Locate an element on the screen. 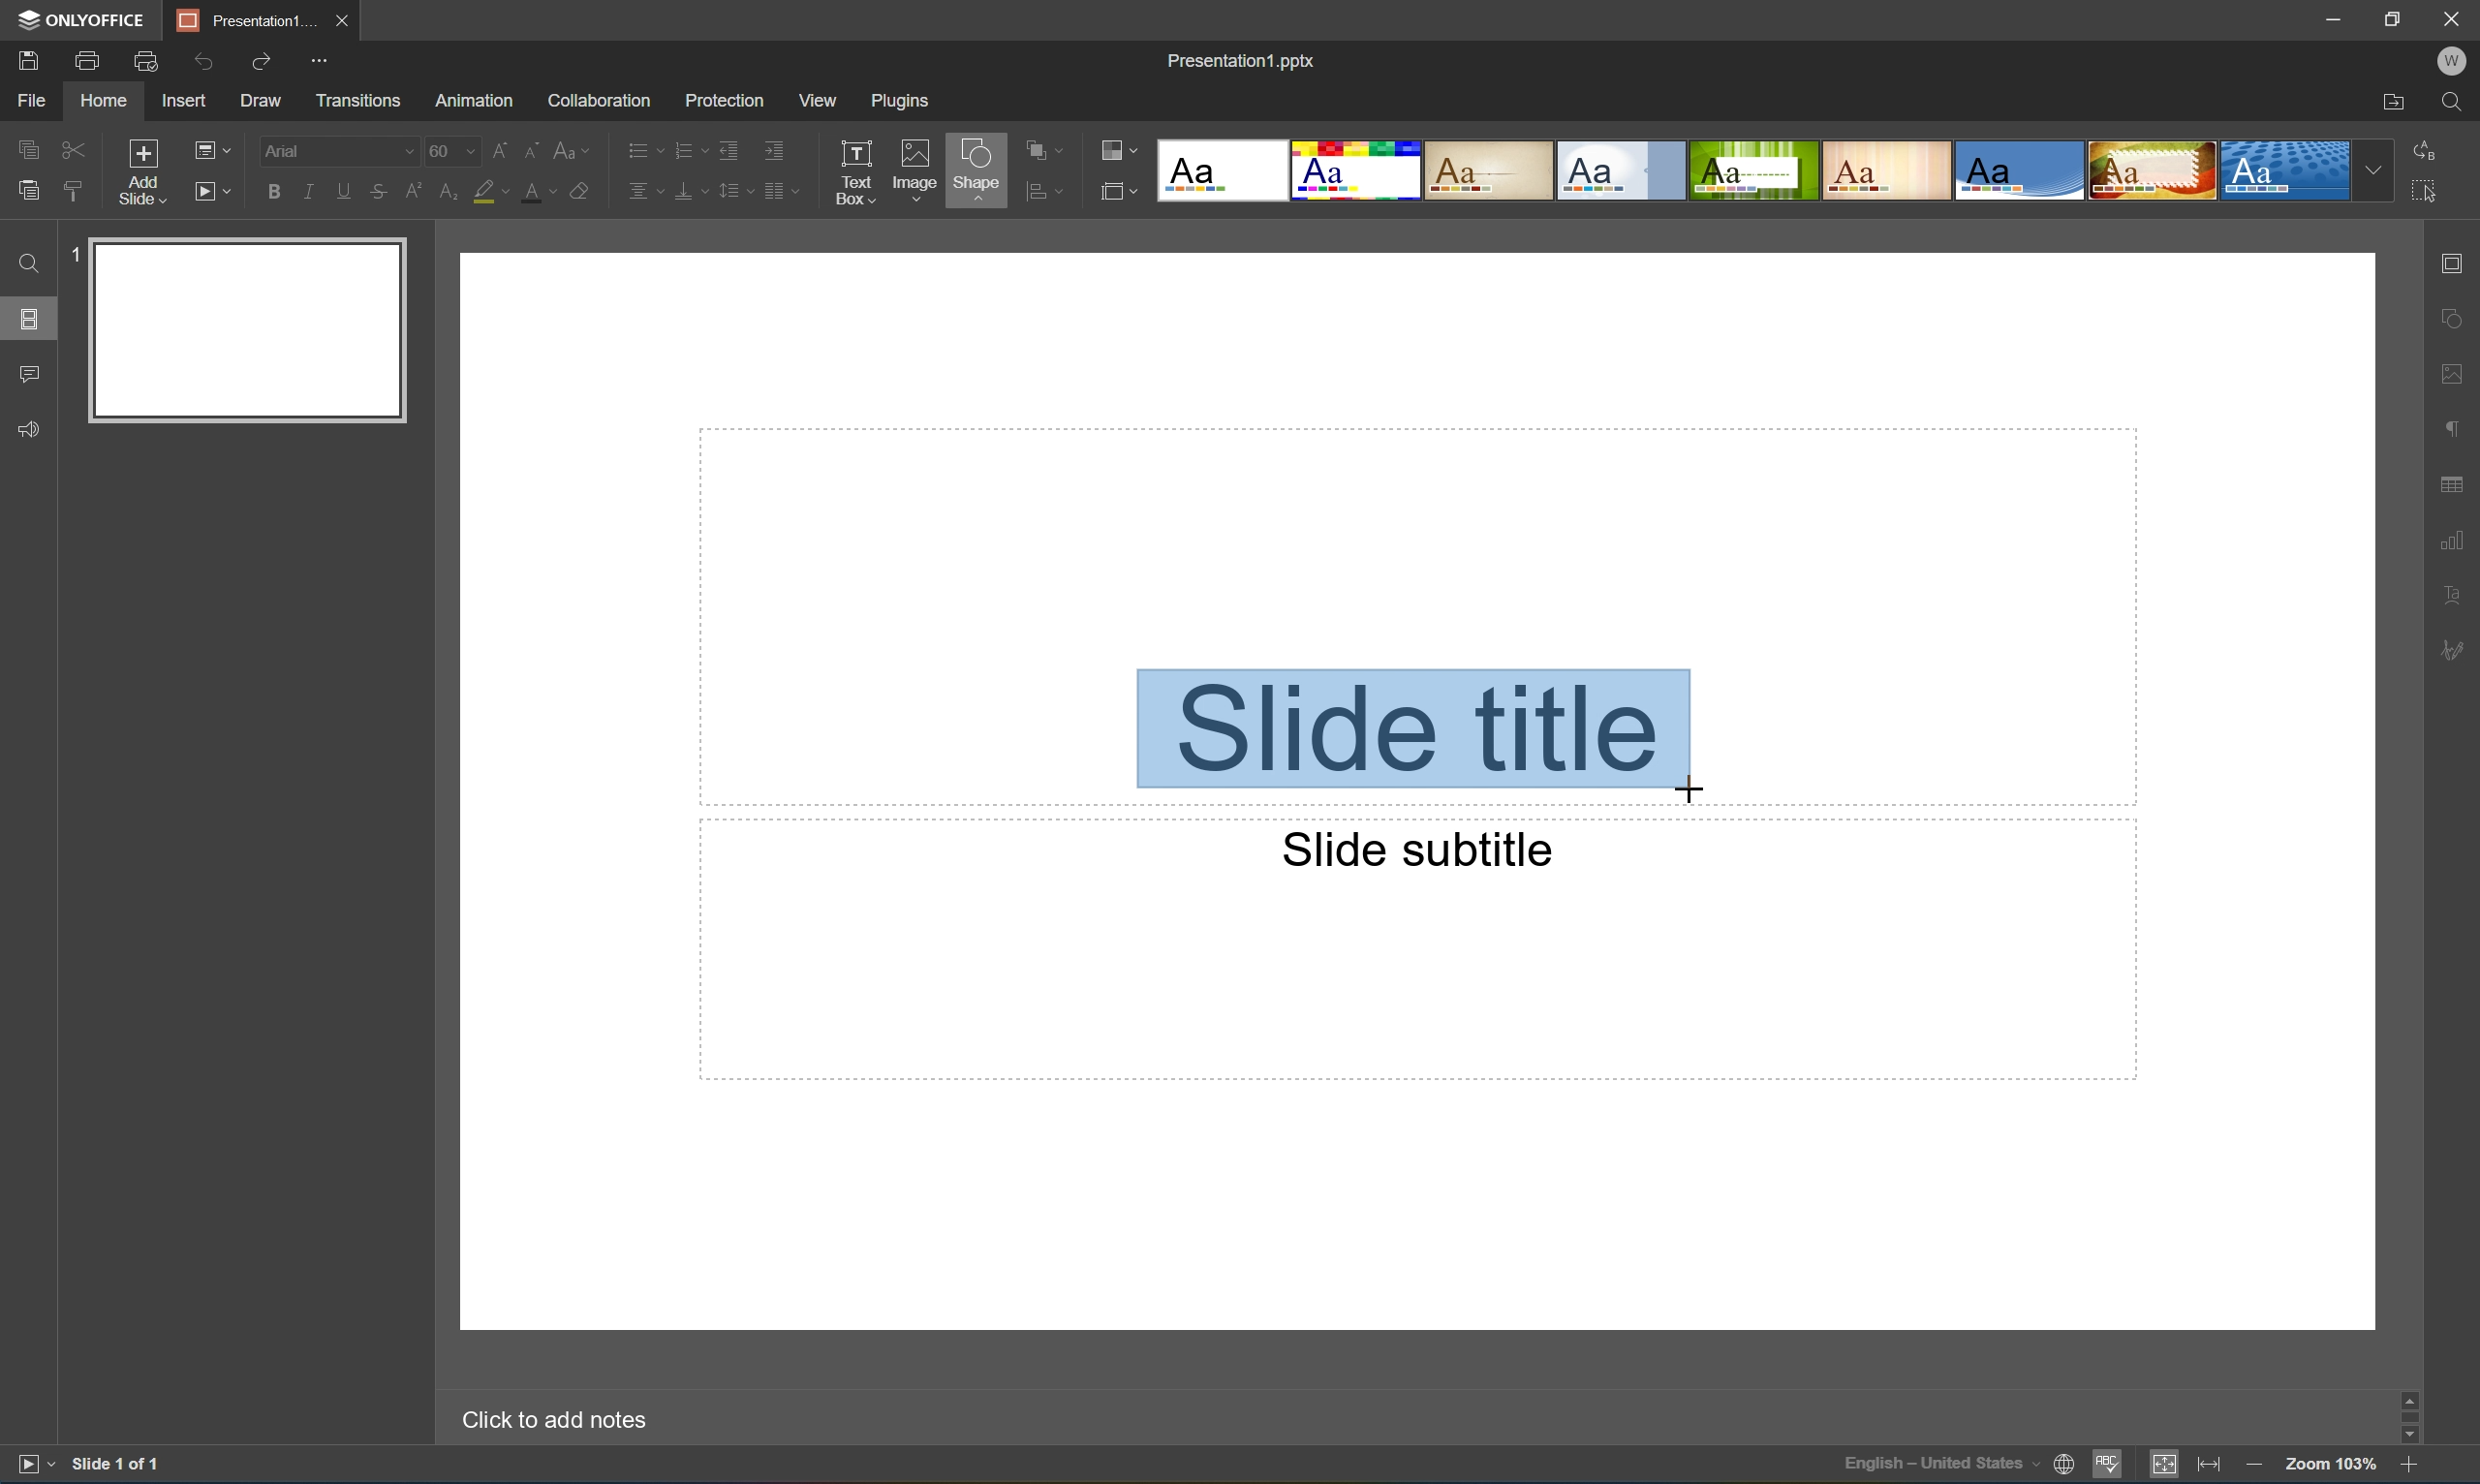 This screenshot has height=1484, width=2480. Home is located at coordinates (104, 102).